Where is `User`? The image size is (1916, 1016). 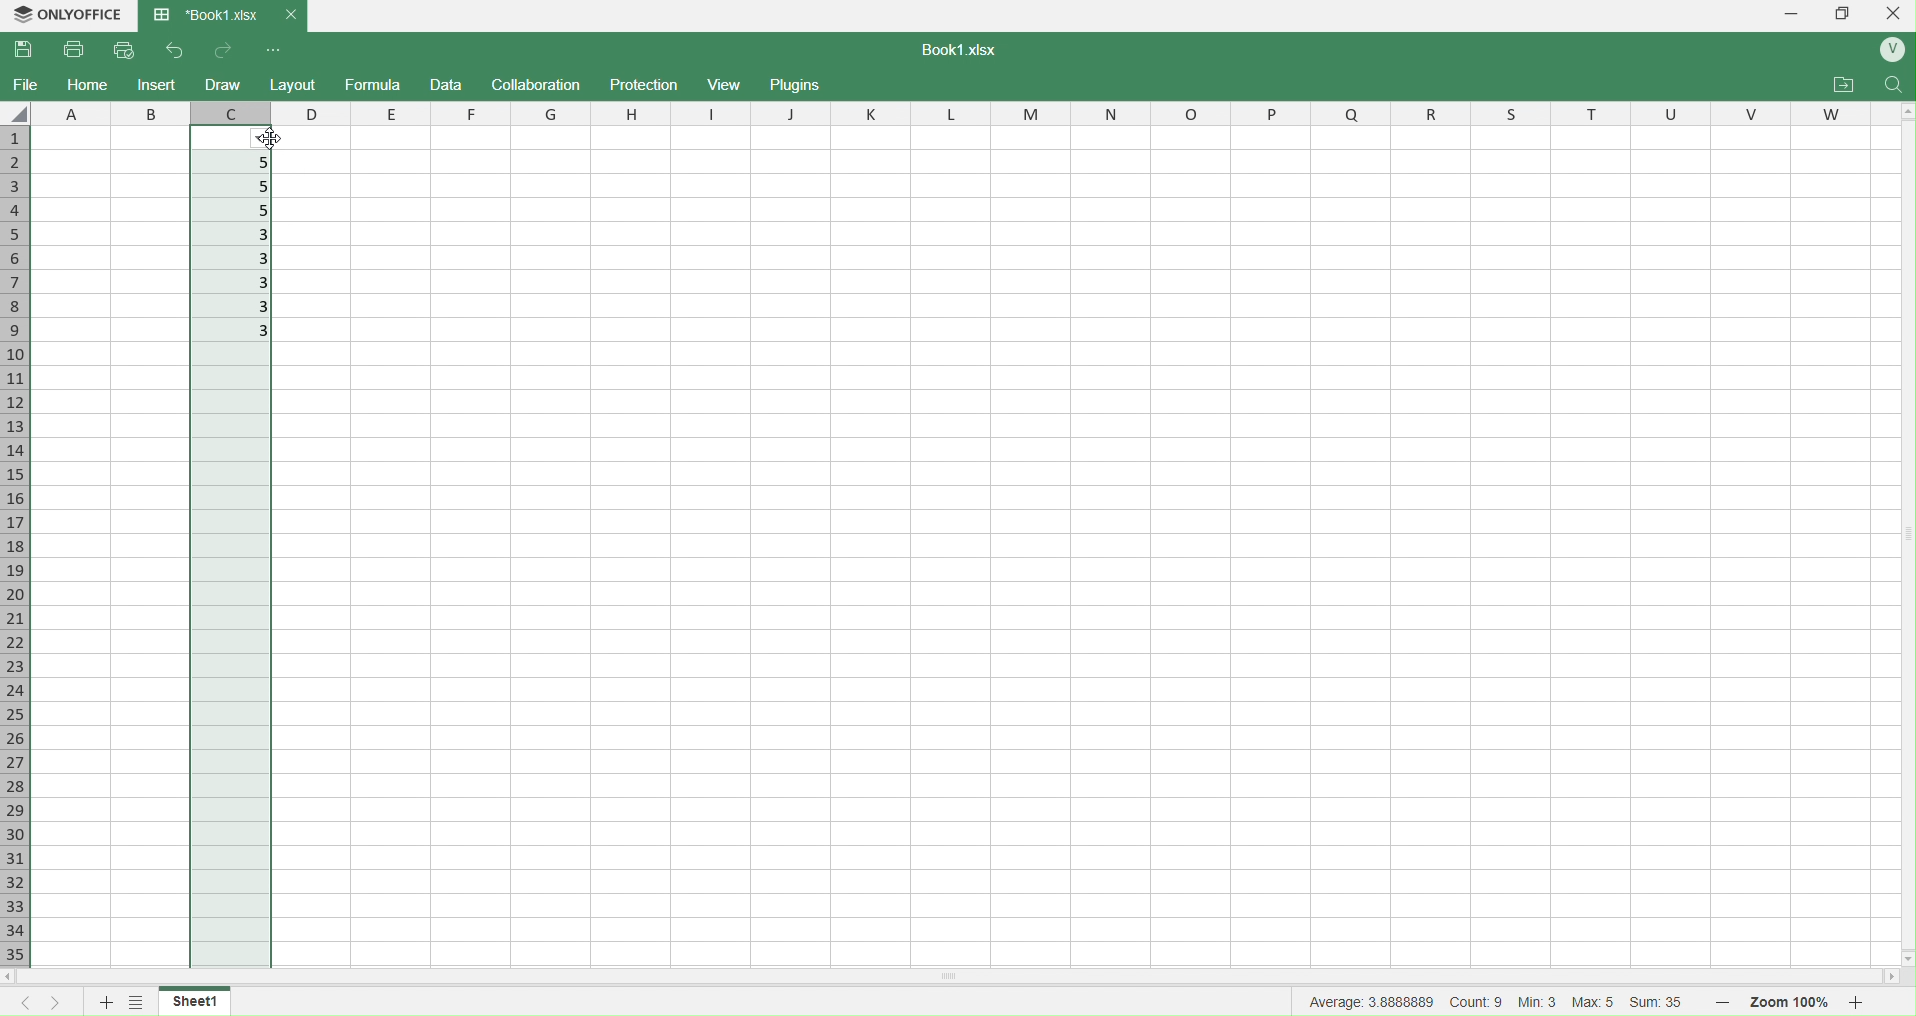
User is located at coordinates (1890, 51).